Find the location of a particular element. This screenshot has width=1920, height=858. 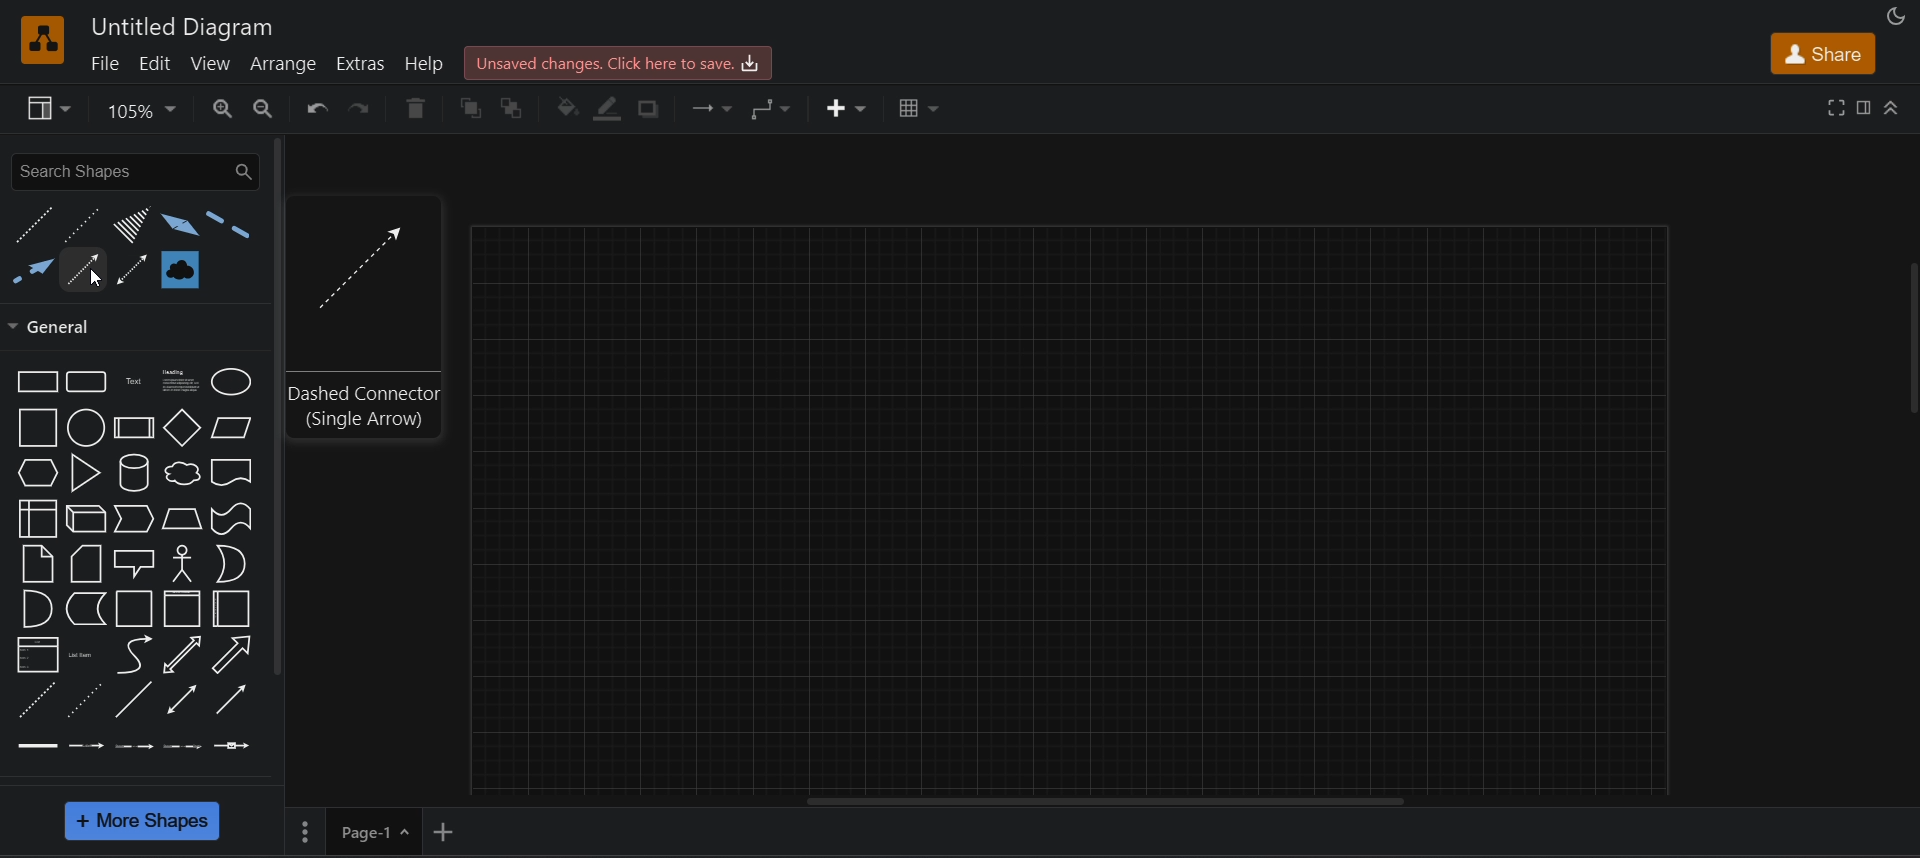

list is located at coordinates (32, 655).